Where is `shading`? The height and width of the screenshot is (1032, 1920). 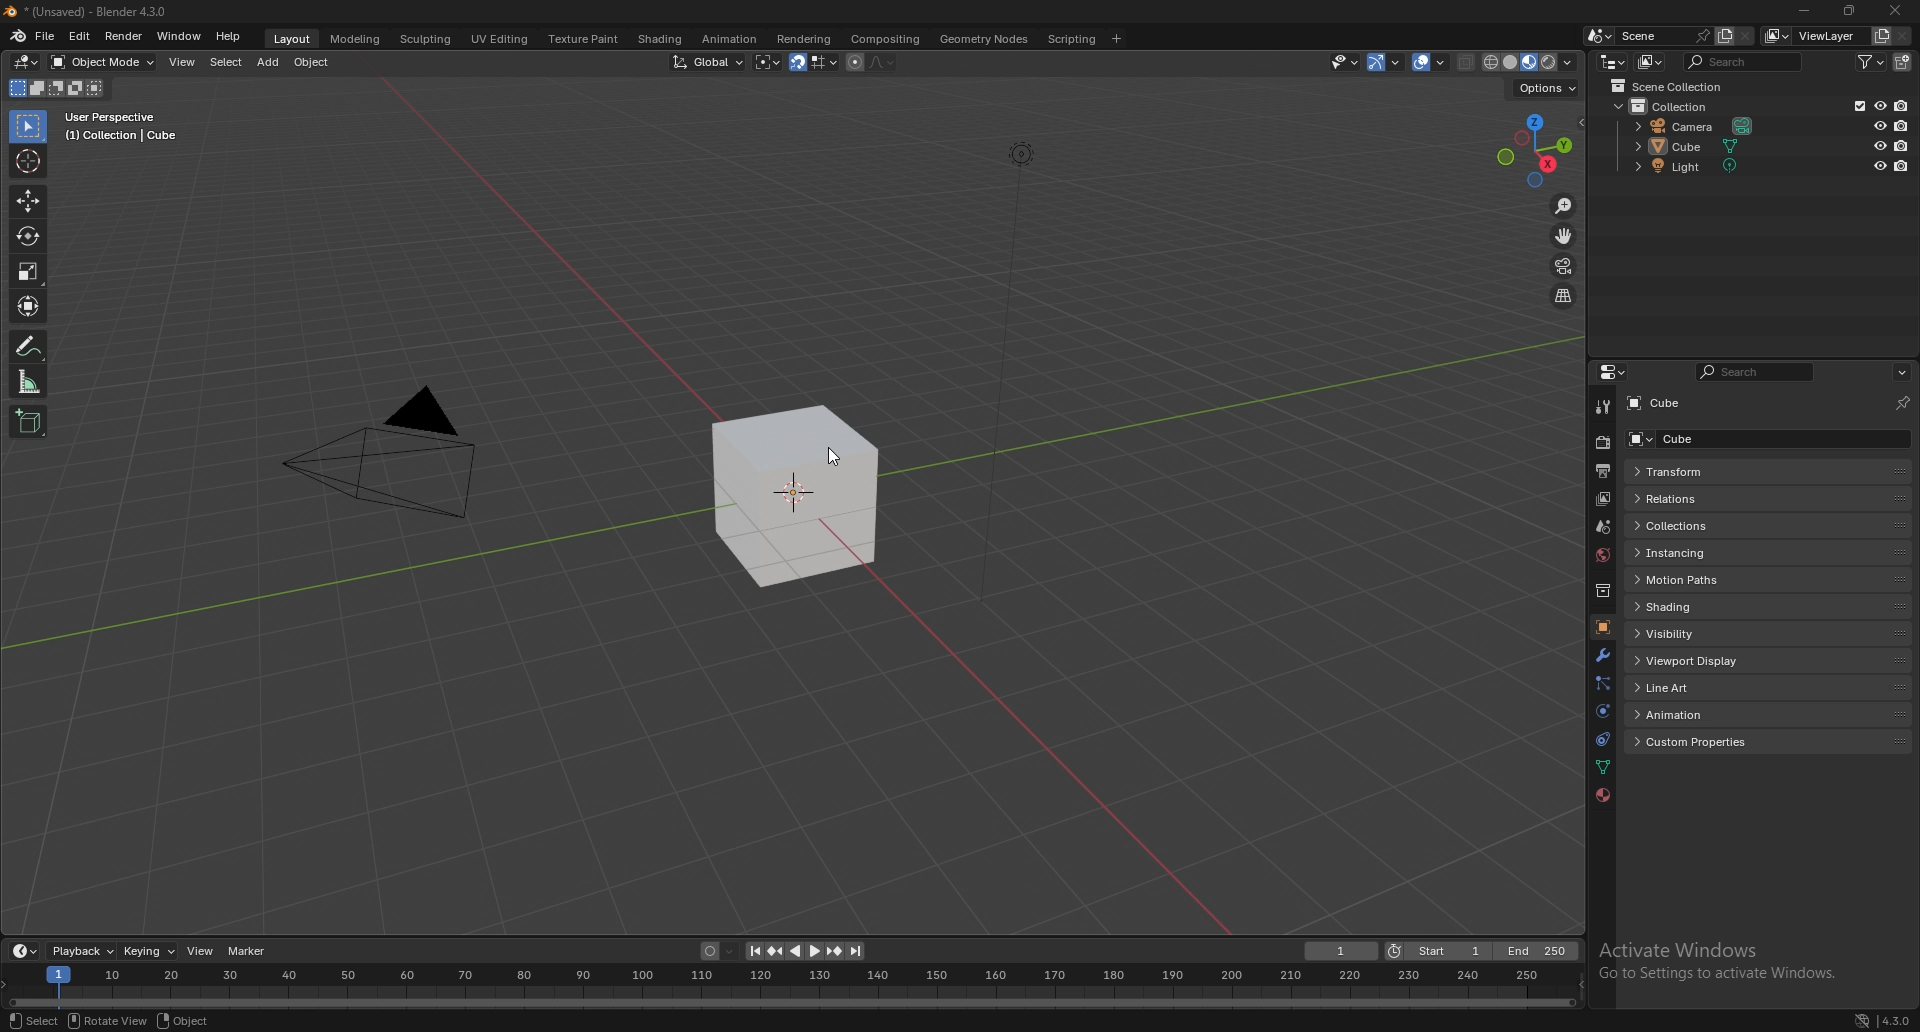
shading is located at coordinates (1765, 606).